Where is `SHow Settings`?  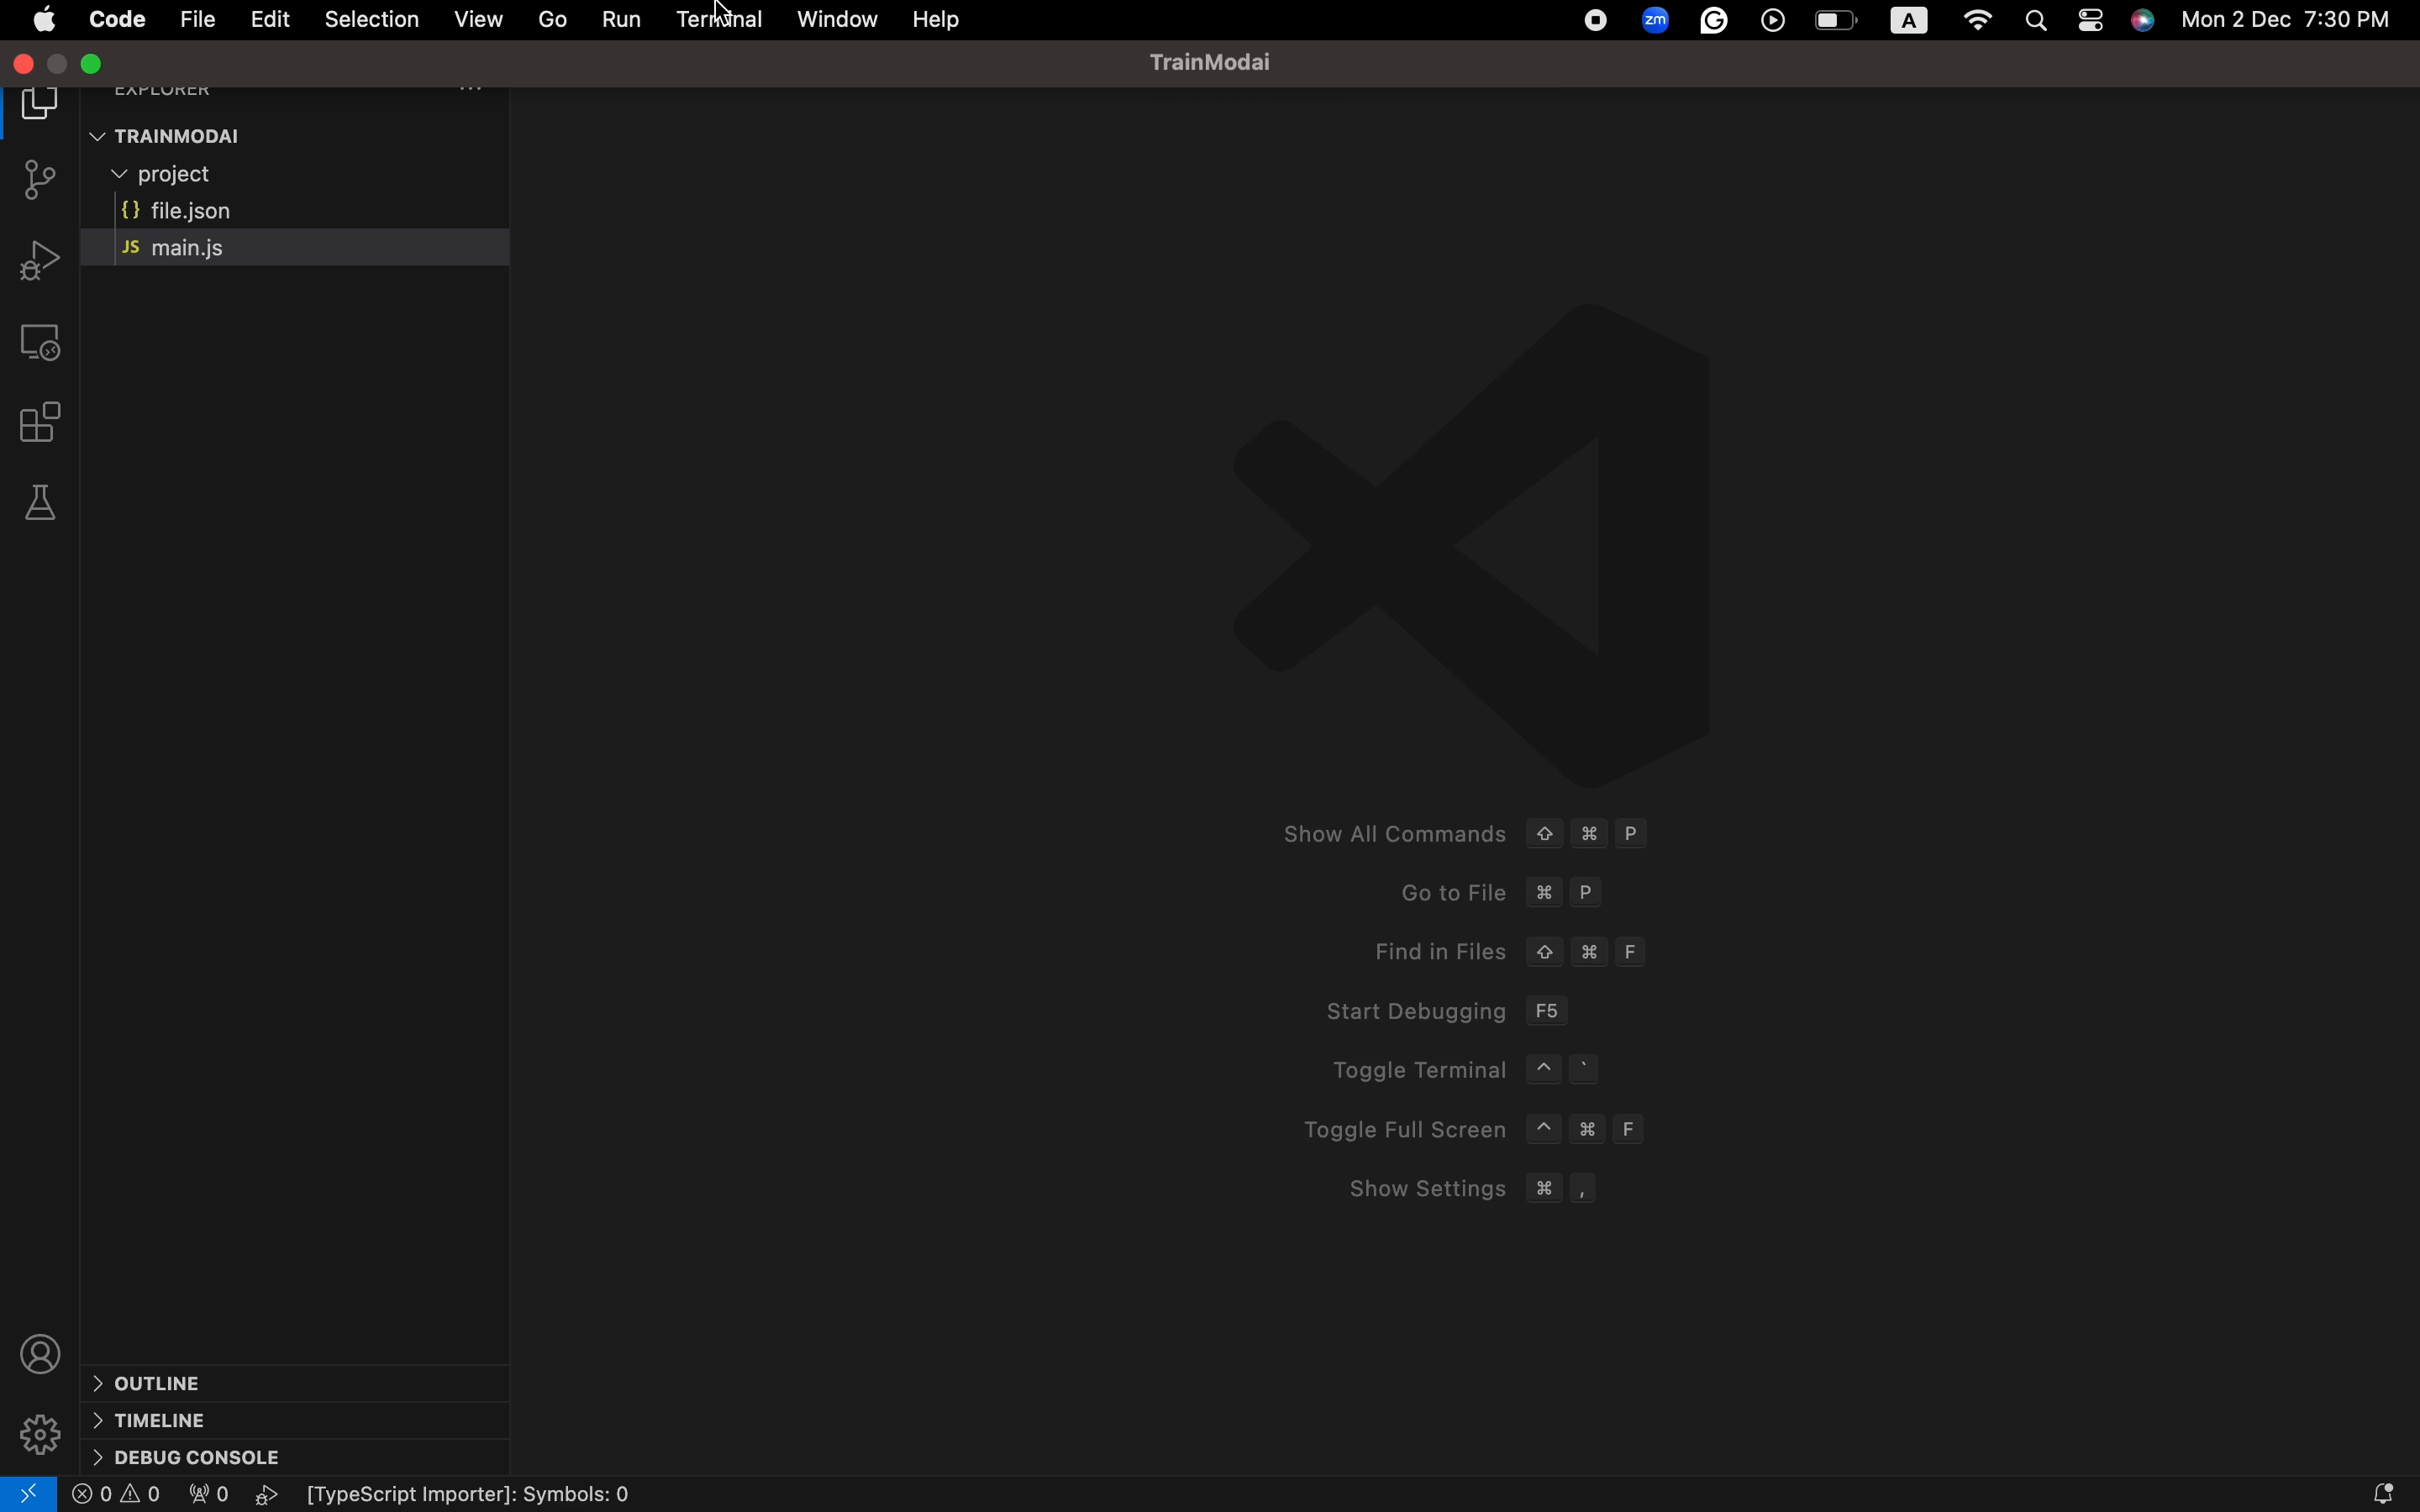 SHow Settings is located at coordinates (1458, 1189).